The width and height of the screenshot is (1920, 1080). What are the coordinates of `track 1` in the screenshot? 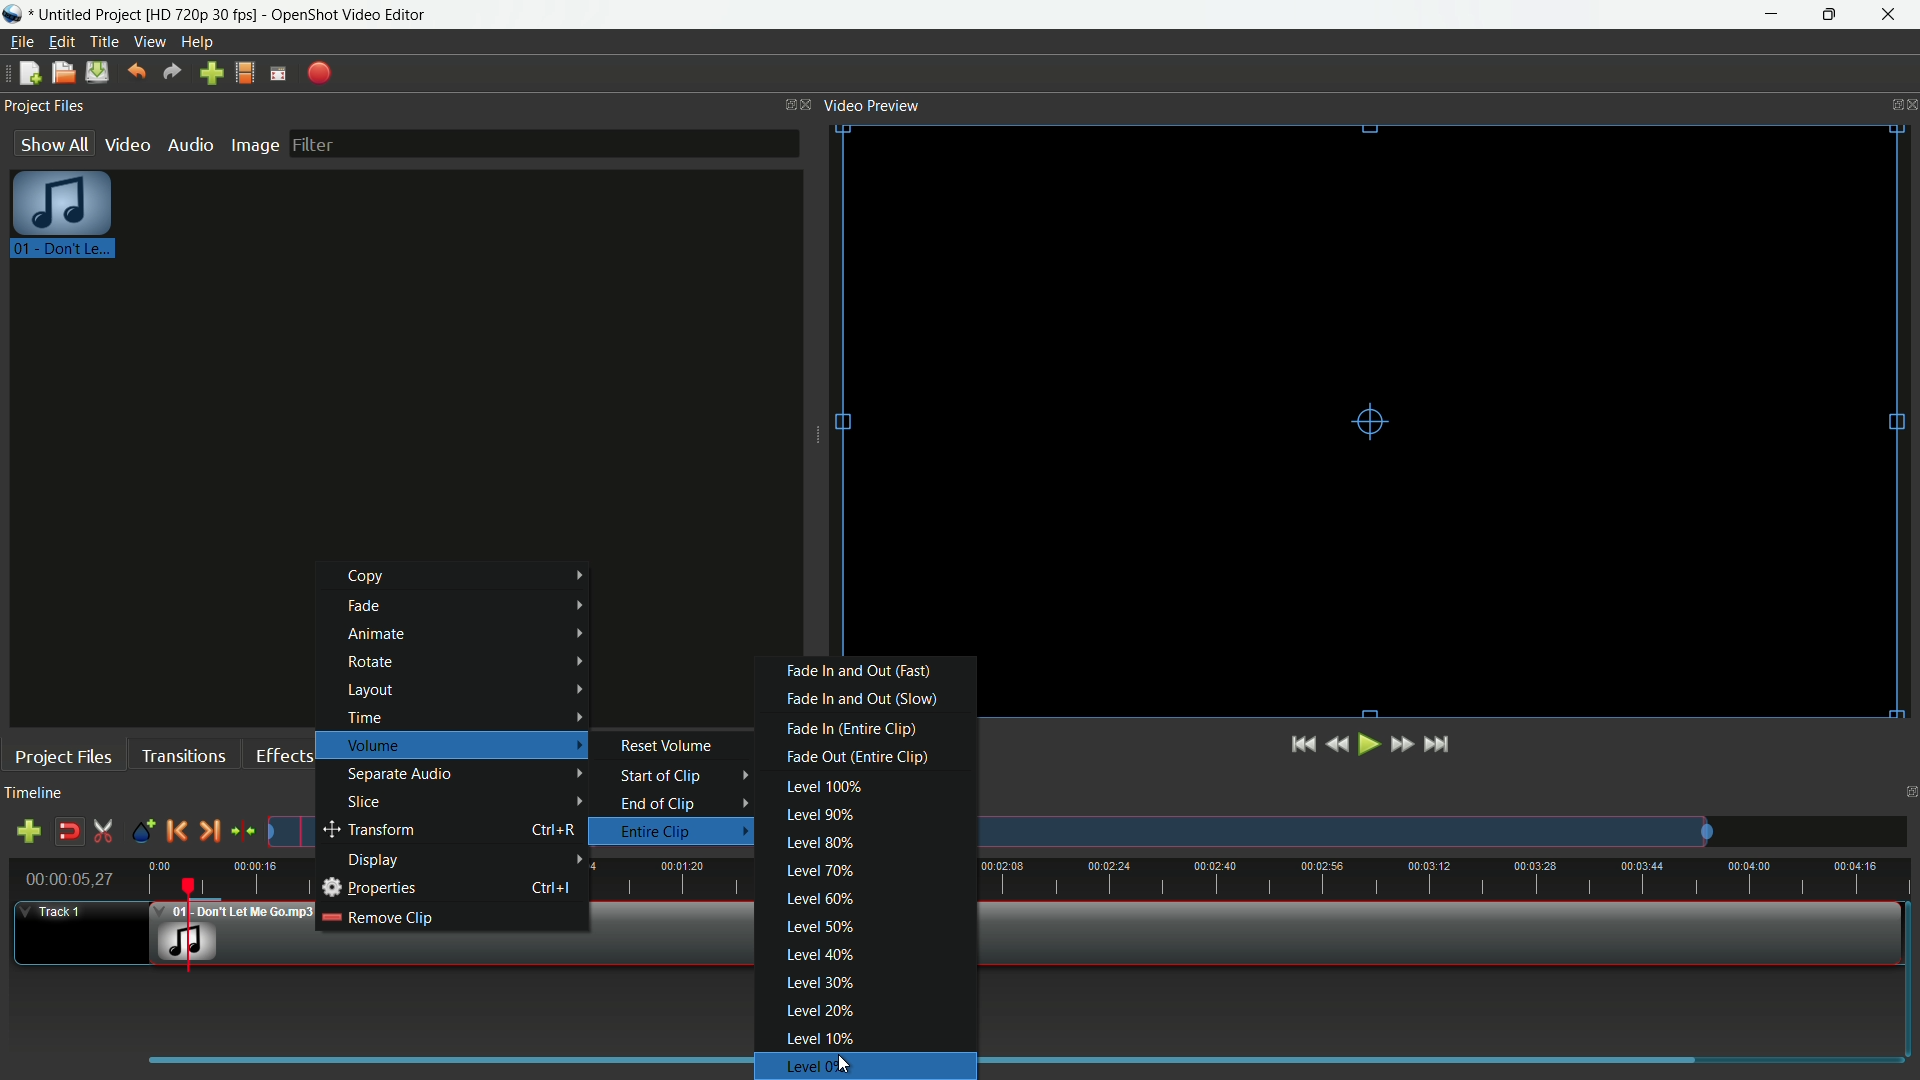 It's located at (52, 913).